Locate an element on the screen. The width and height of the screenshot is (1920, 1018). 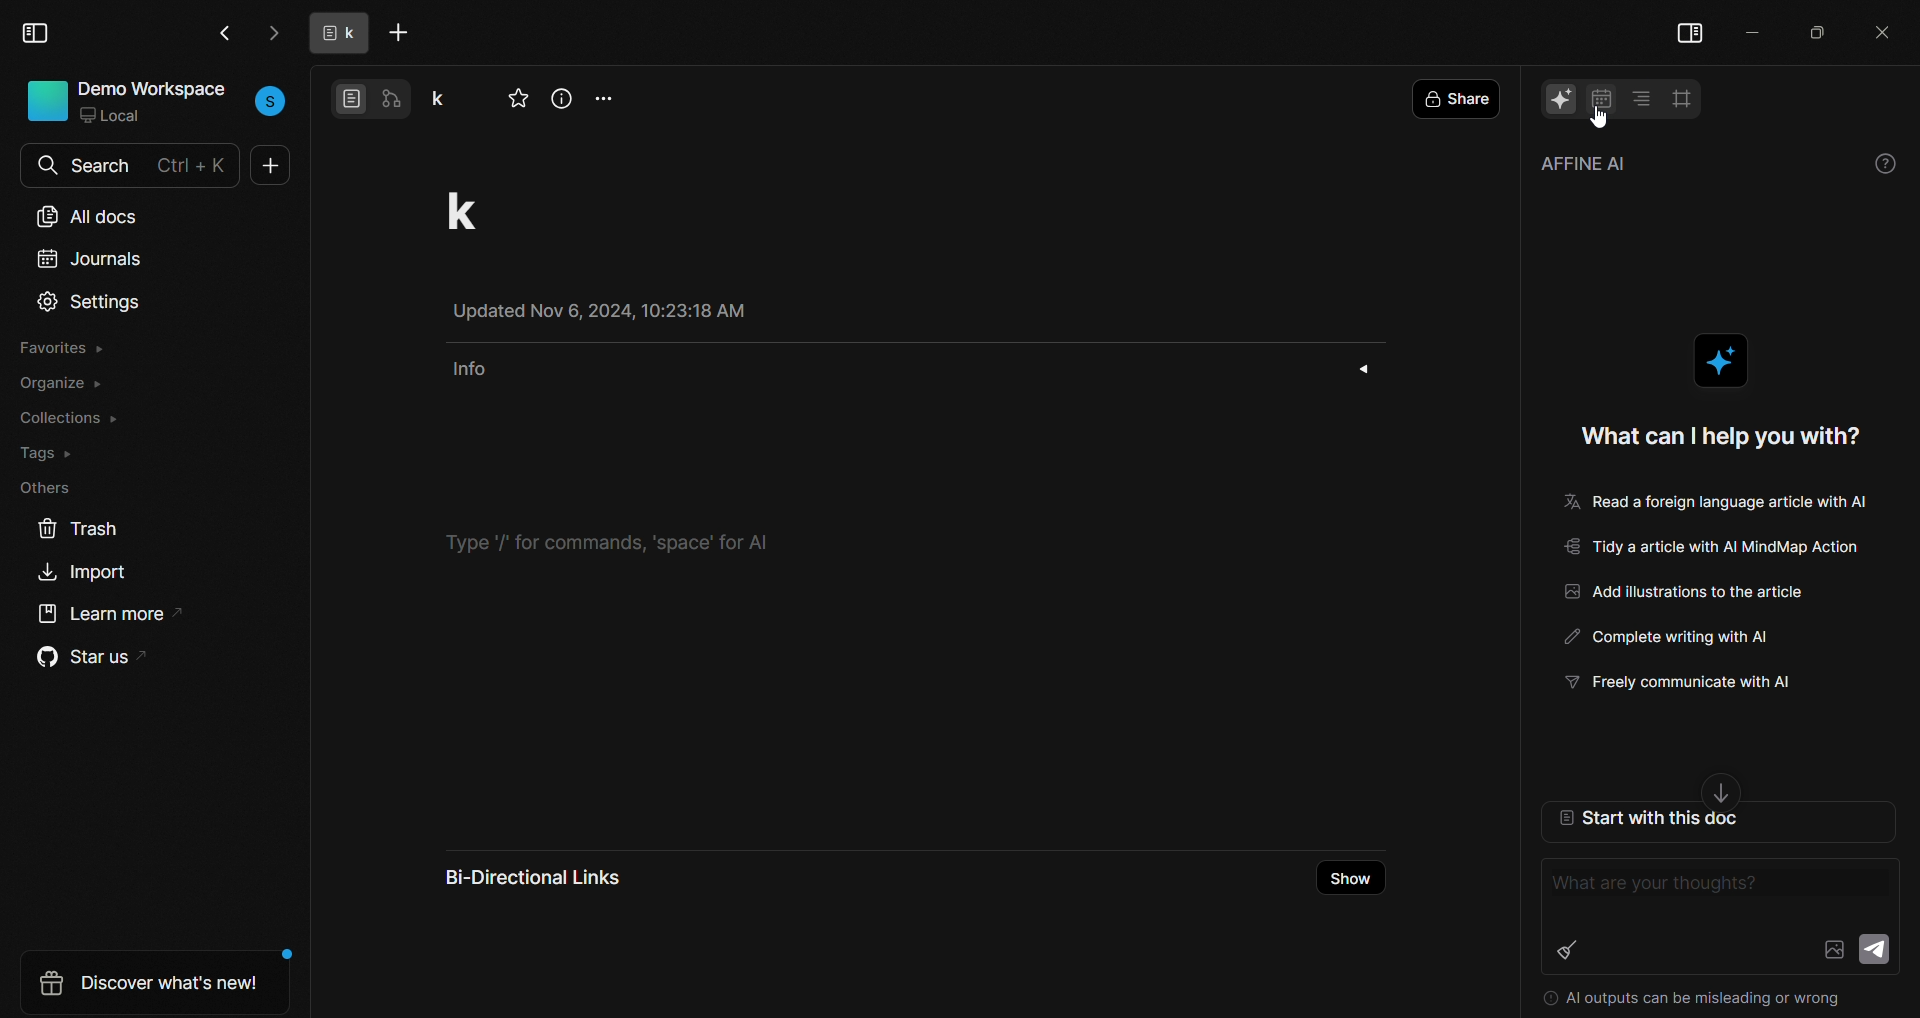
organize is located at coordinates (62, 385).